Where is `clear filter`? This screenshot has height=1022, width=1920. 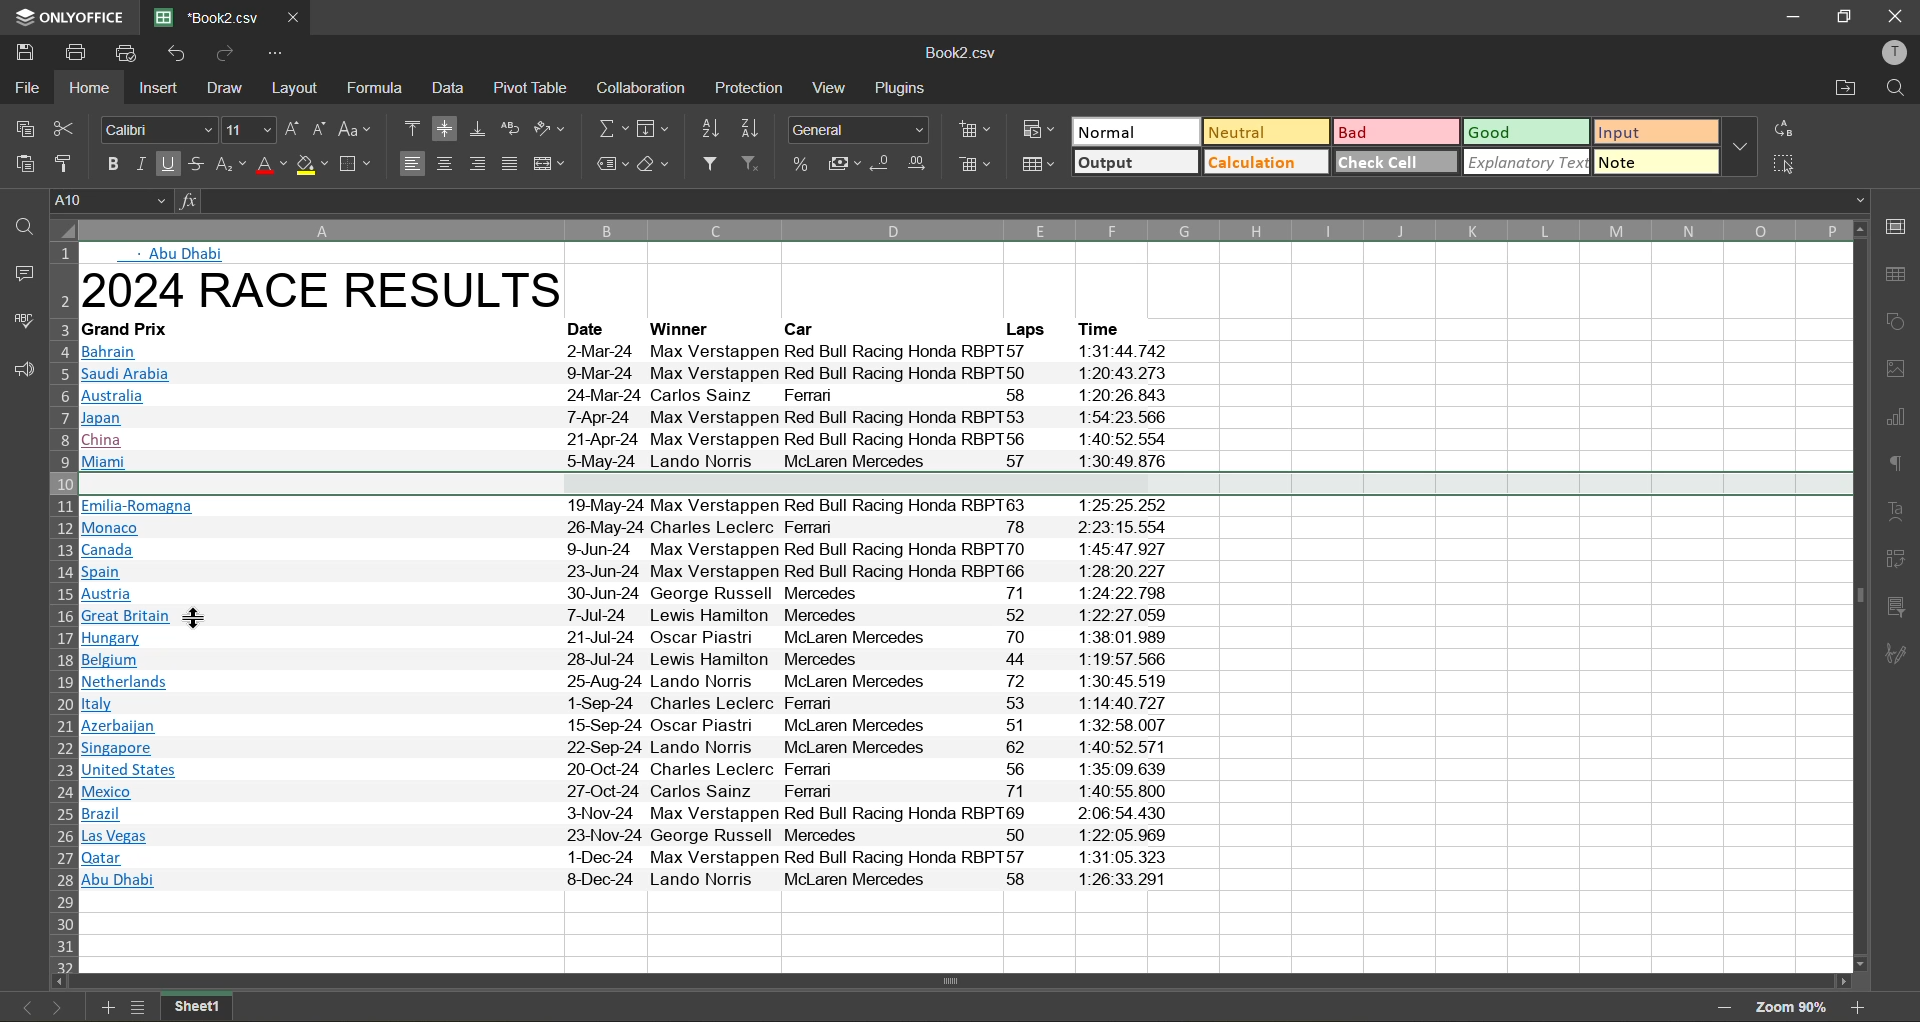 clear filter is located at coordinates (754, 165).